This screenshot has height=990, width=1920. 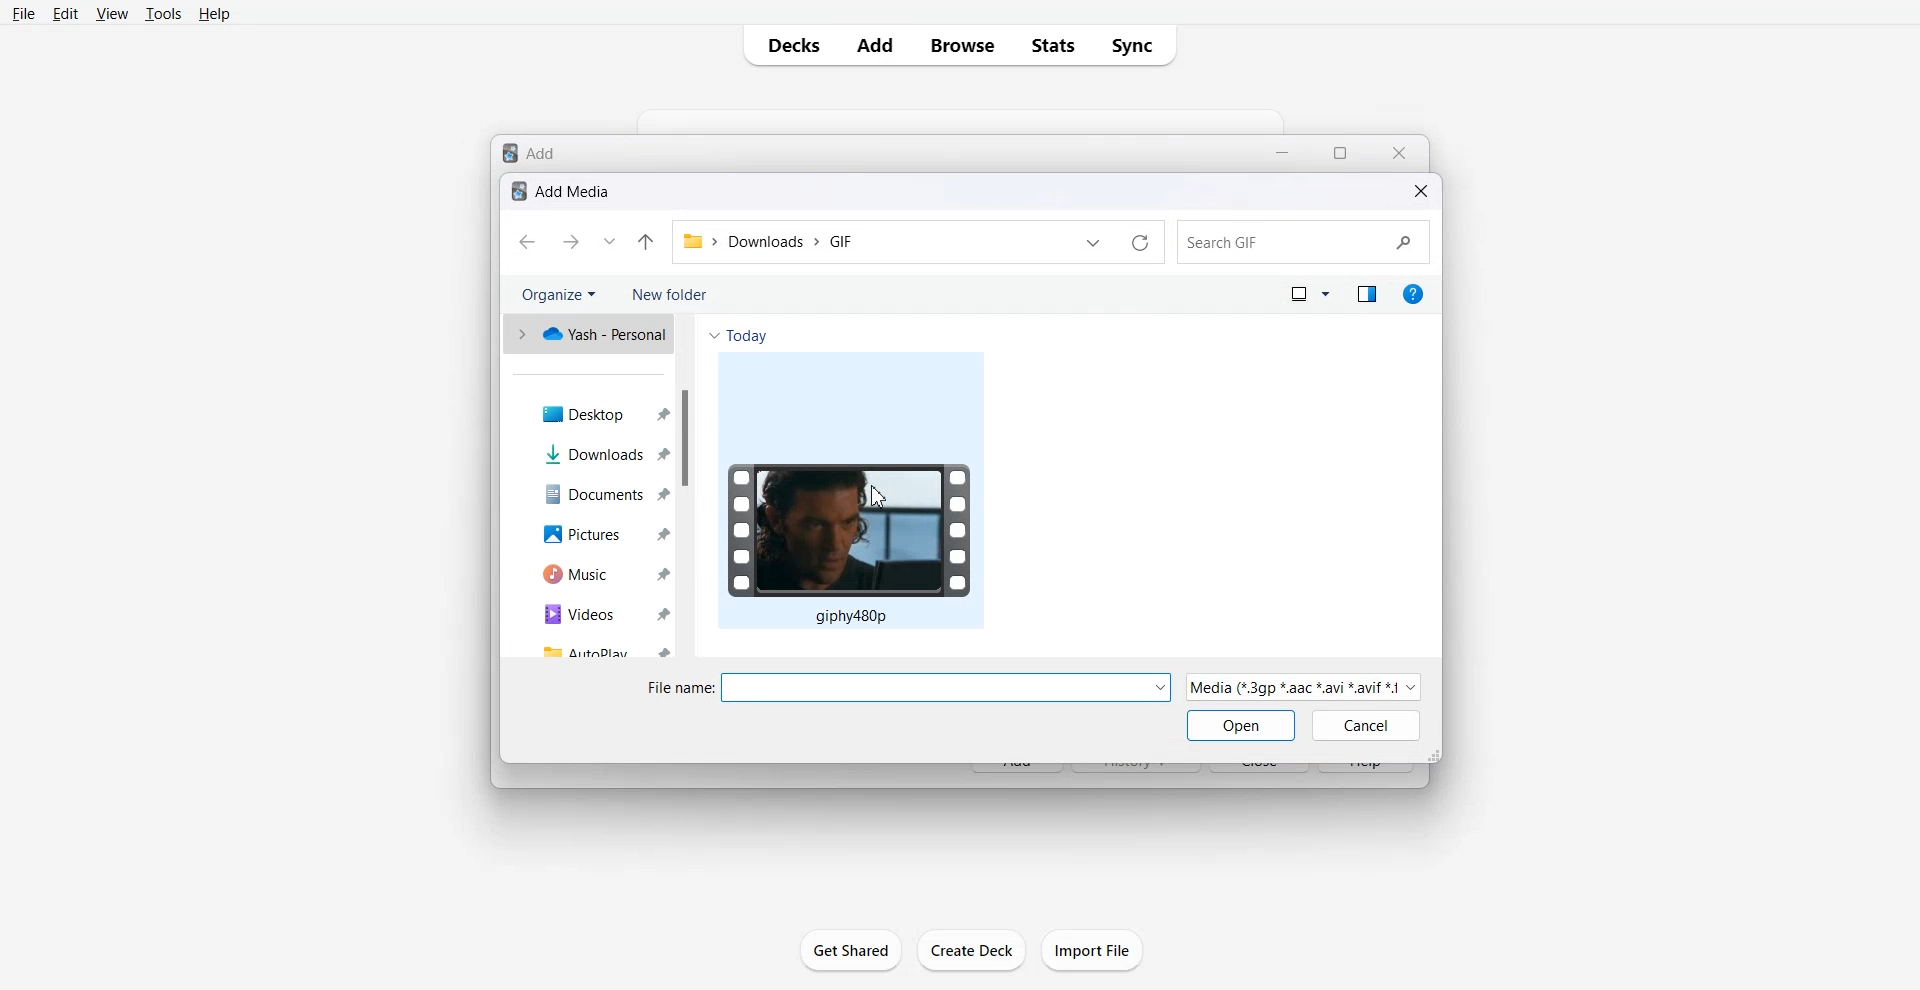 I want to click on Sync, so click(x=1141, y=46).